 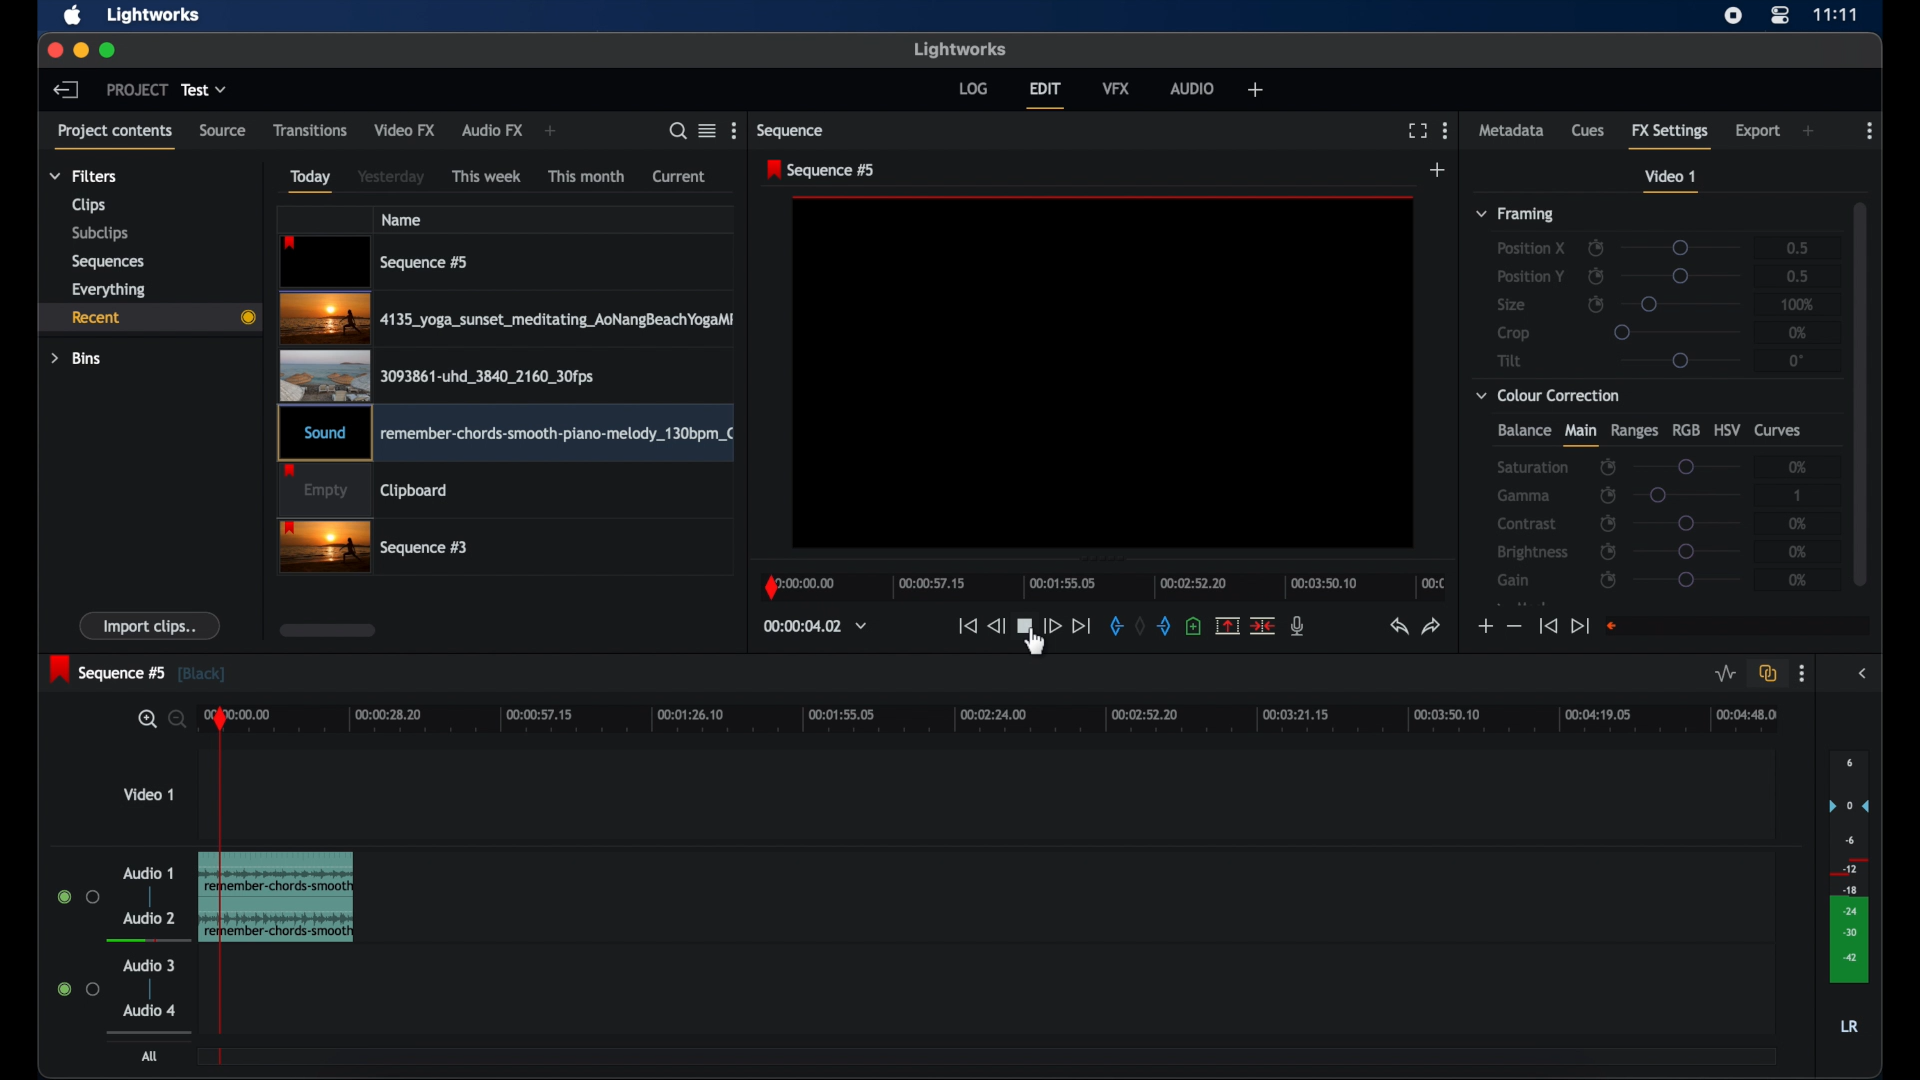 What do you see at coordinates (1768, 673) in the screenshot?
I see `toggle auto track sync` at bounding box center [1768, 673].